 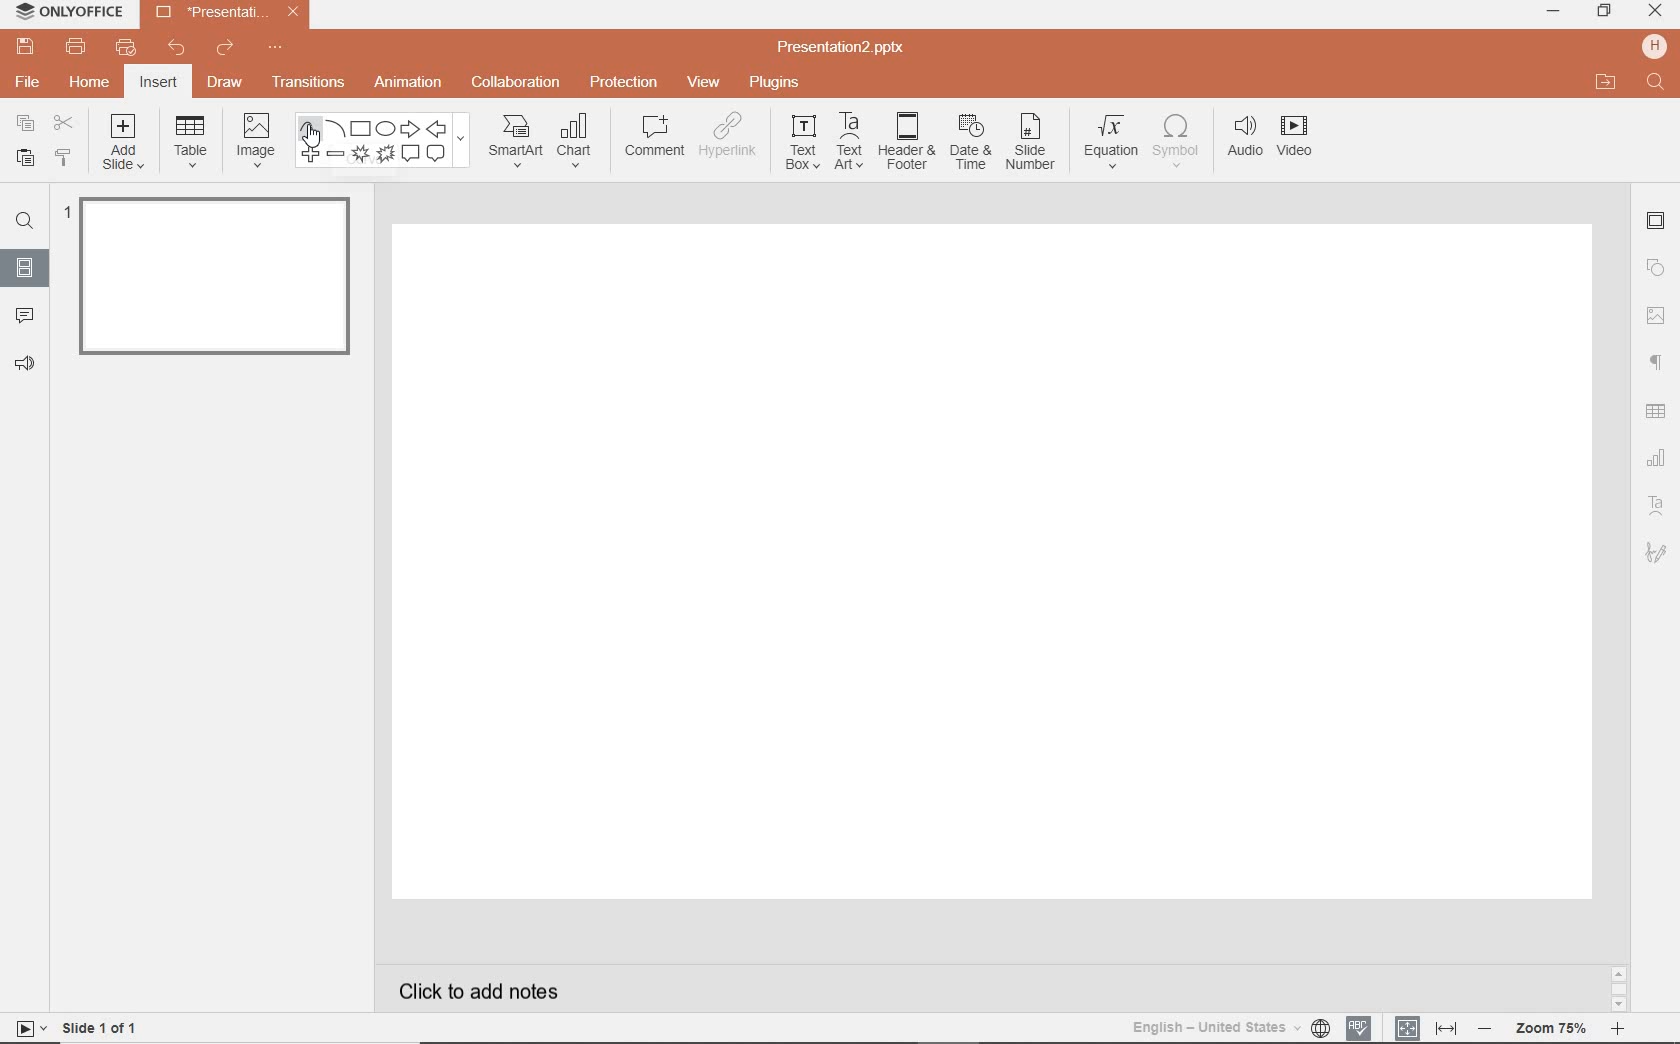 What do you see at coordinates (971, 145) in the screenshot?
I see `DATE & TIME` at bounding box center [971, 145].